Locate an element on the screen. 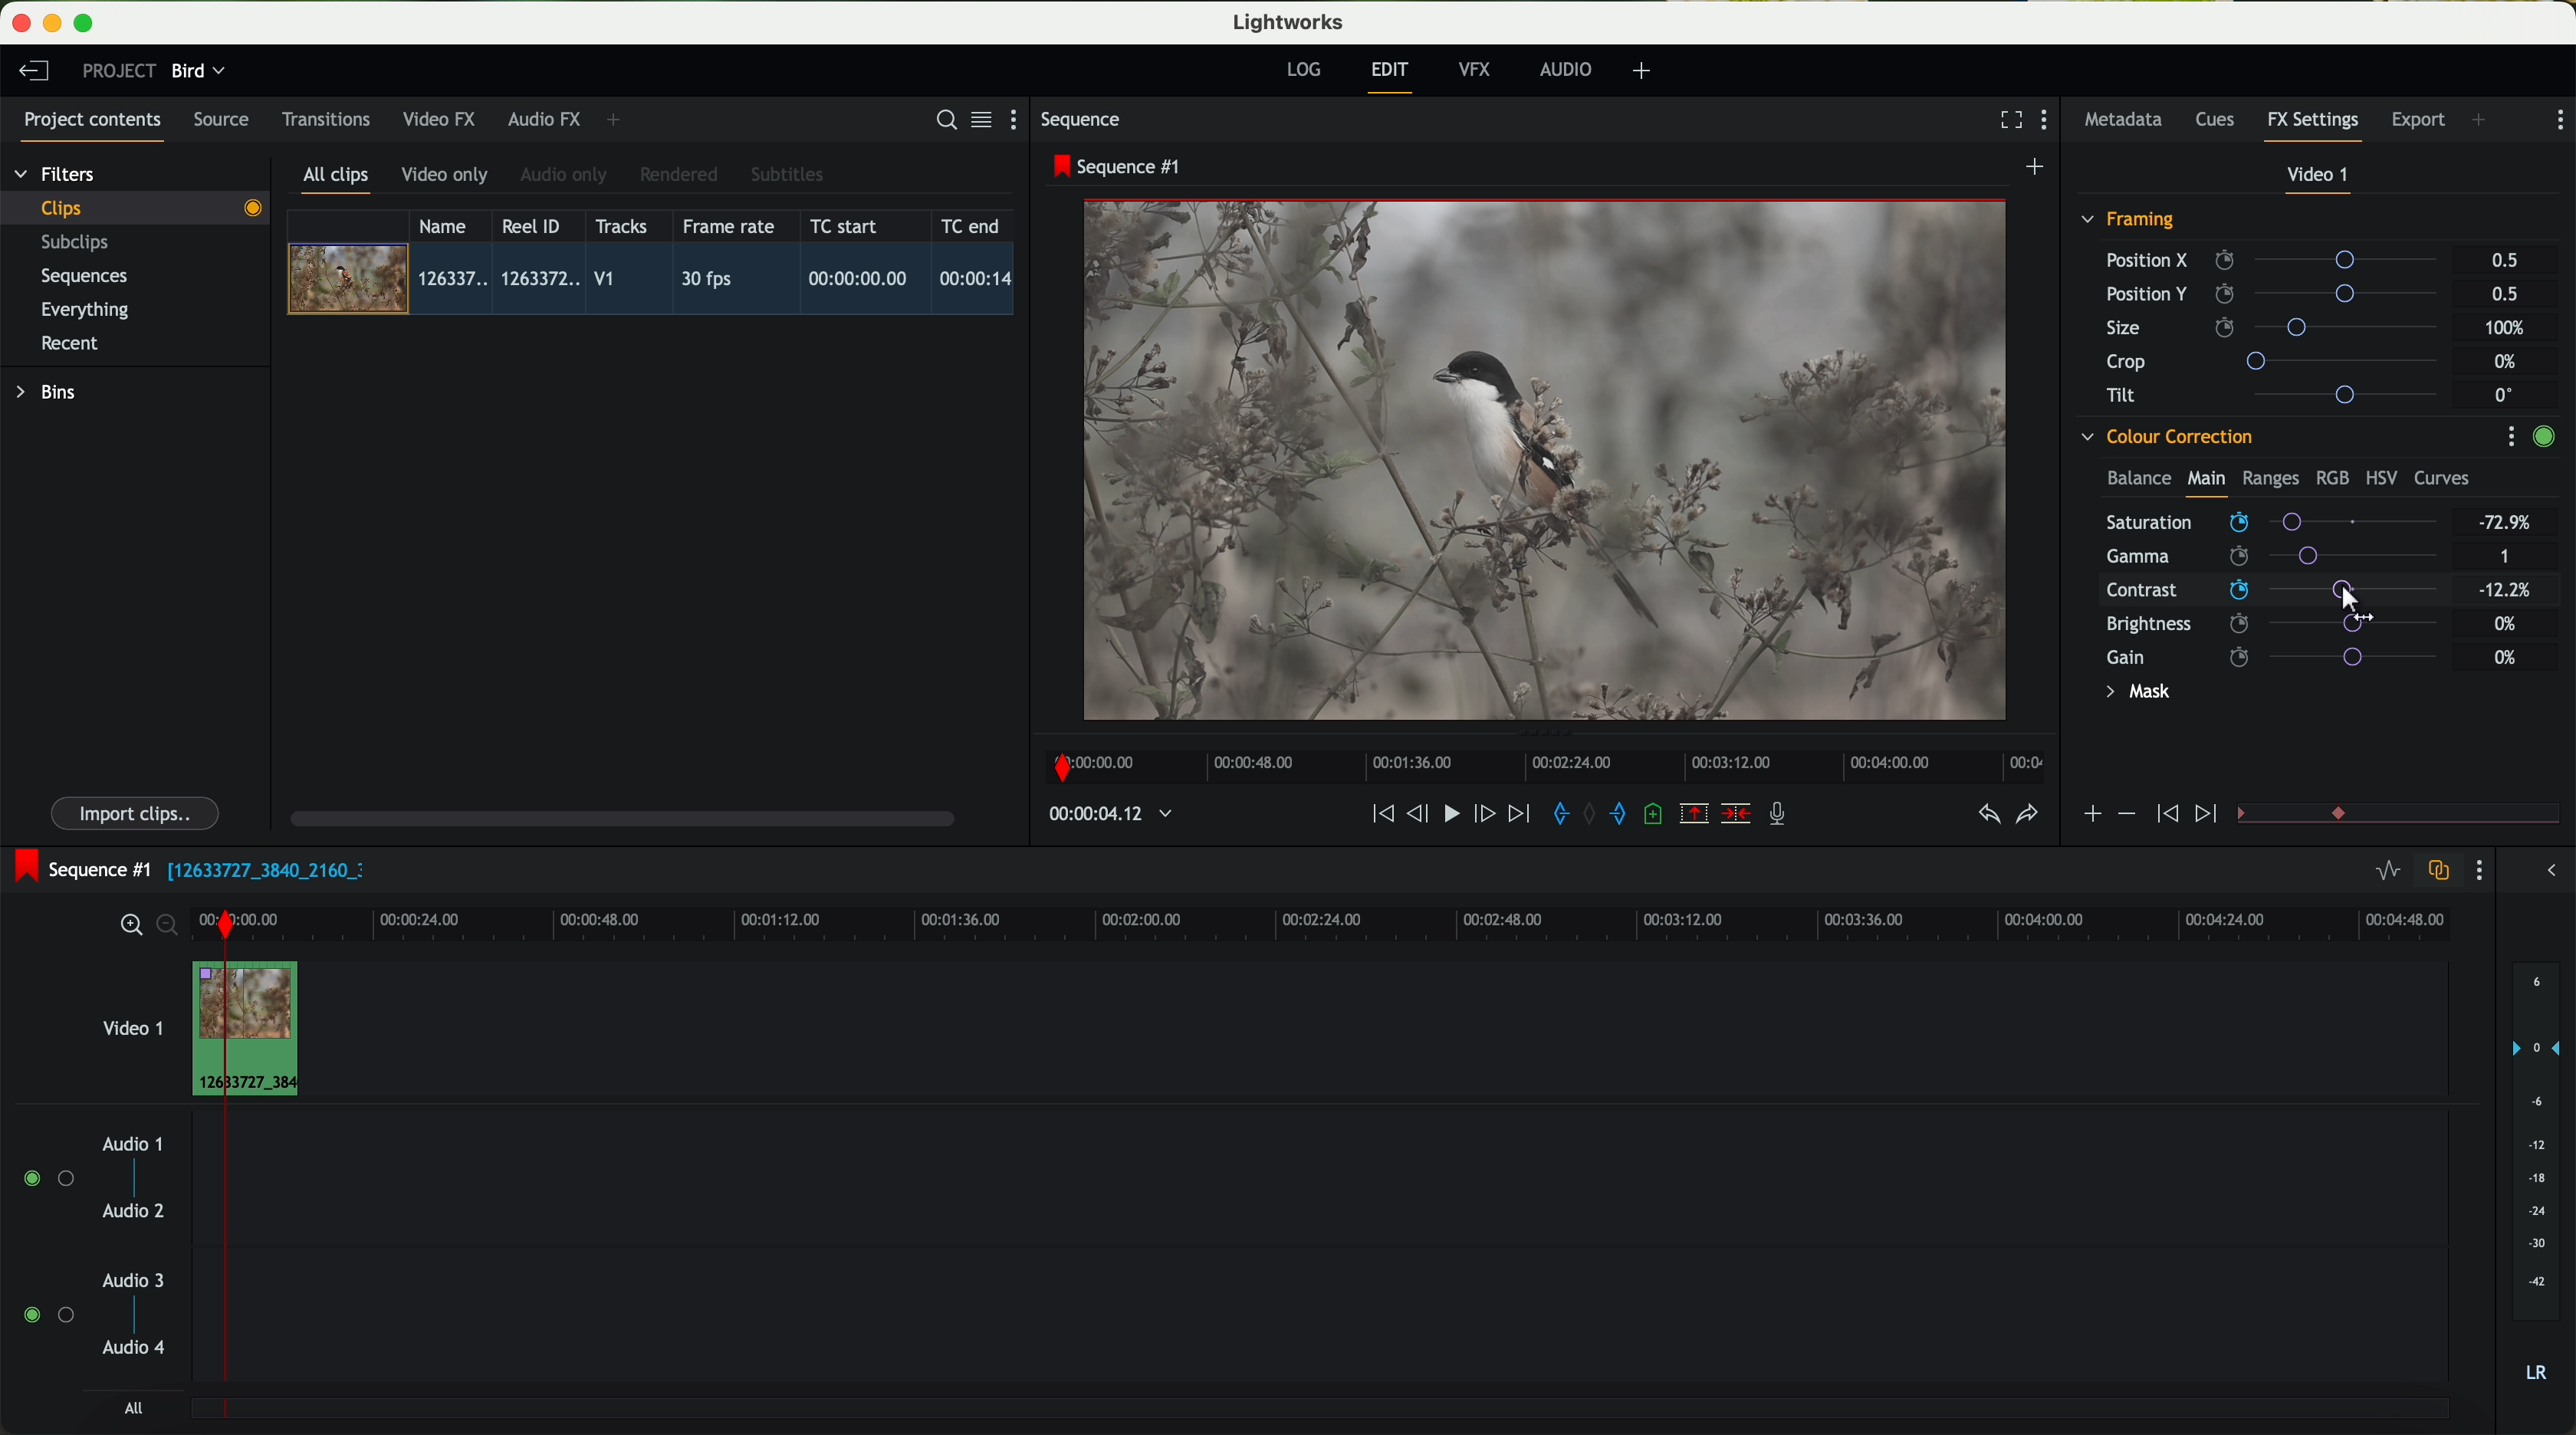 Image resolution: width=2576 pixels, height=1435 pixels. audio 1 is located at coordinates (133, 1143).